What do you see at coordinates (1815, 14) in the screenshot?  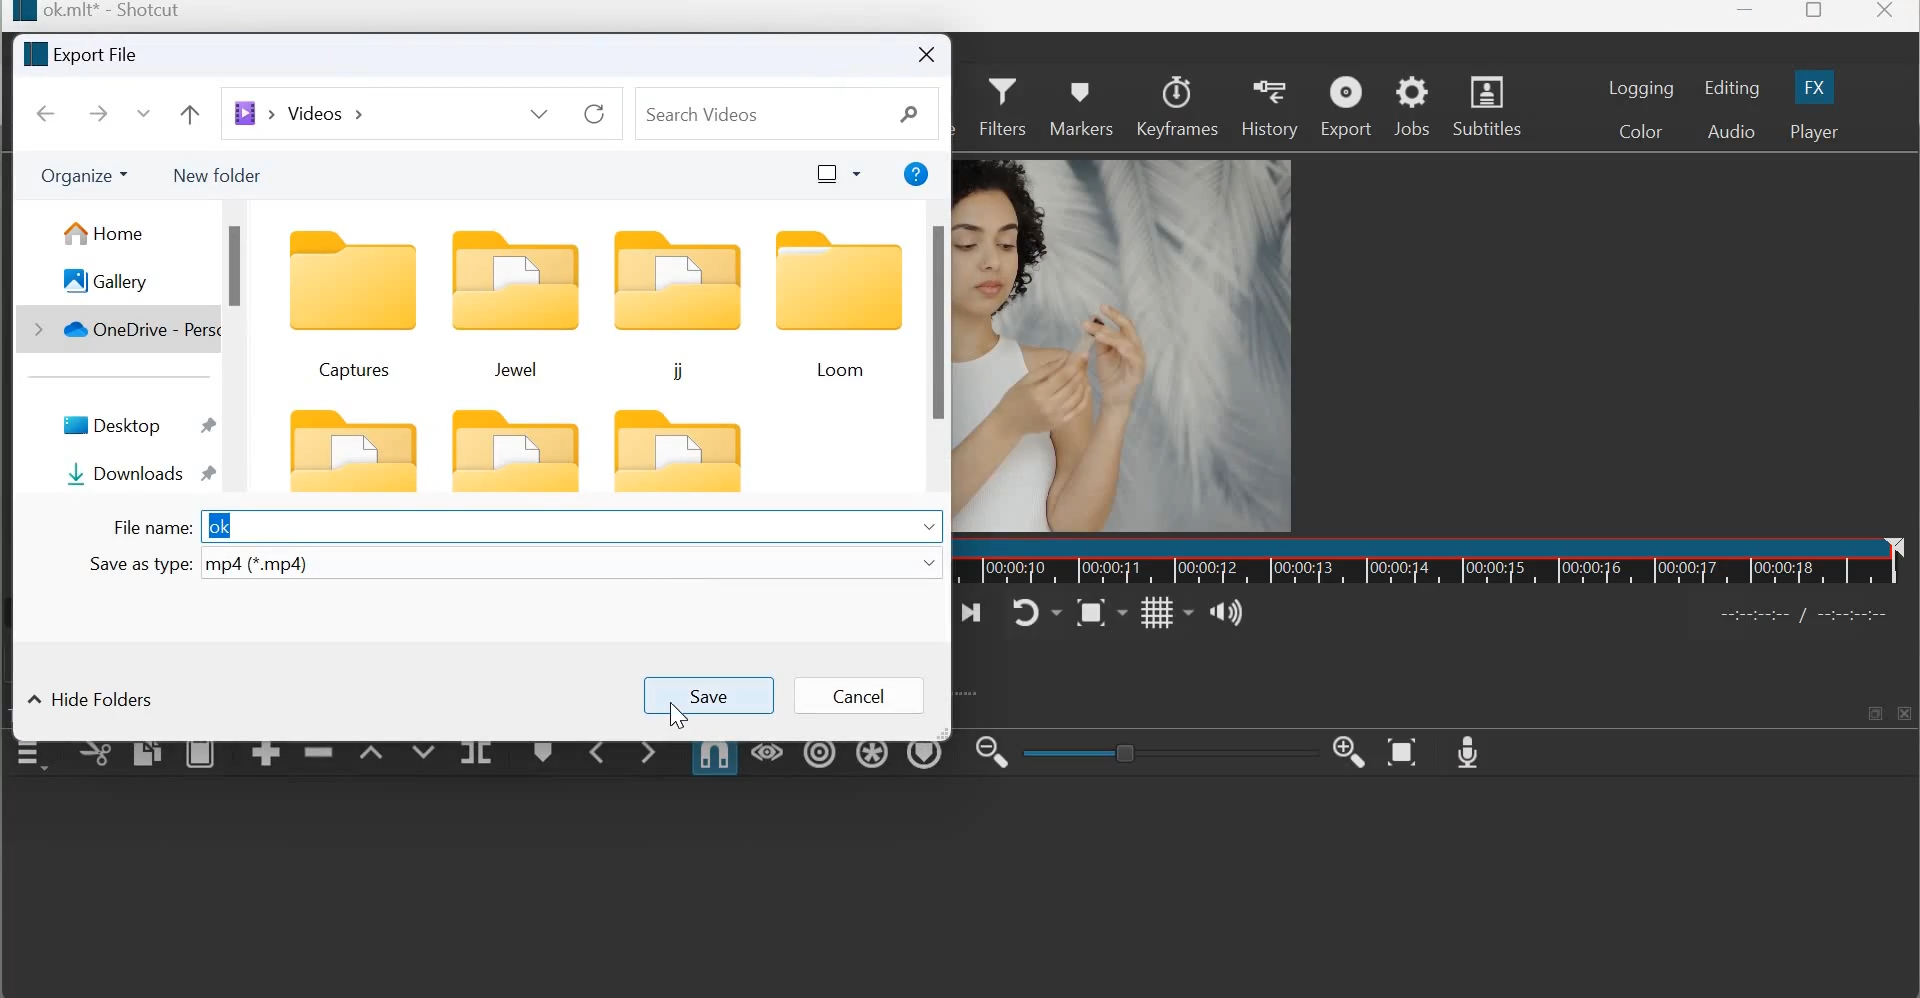 I see `Maximize` at bounding box center [1815, 14].